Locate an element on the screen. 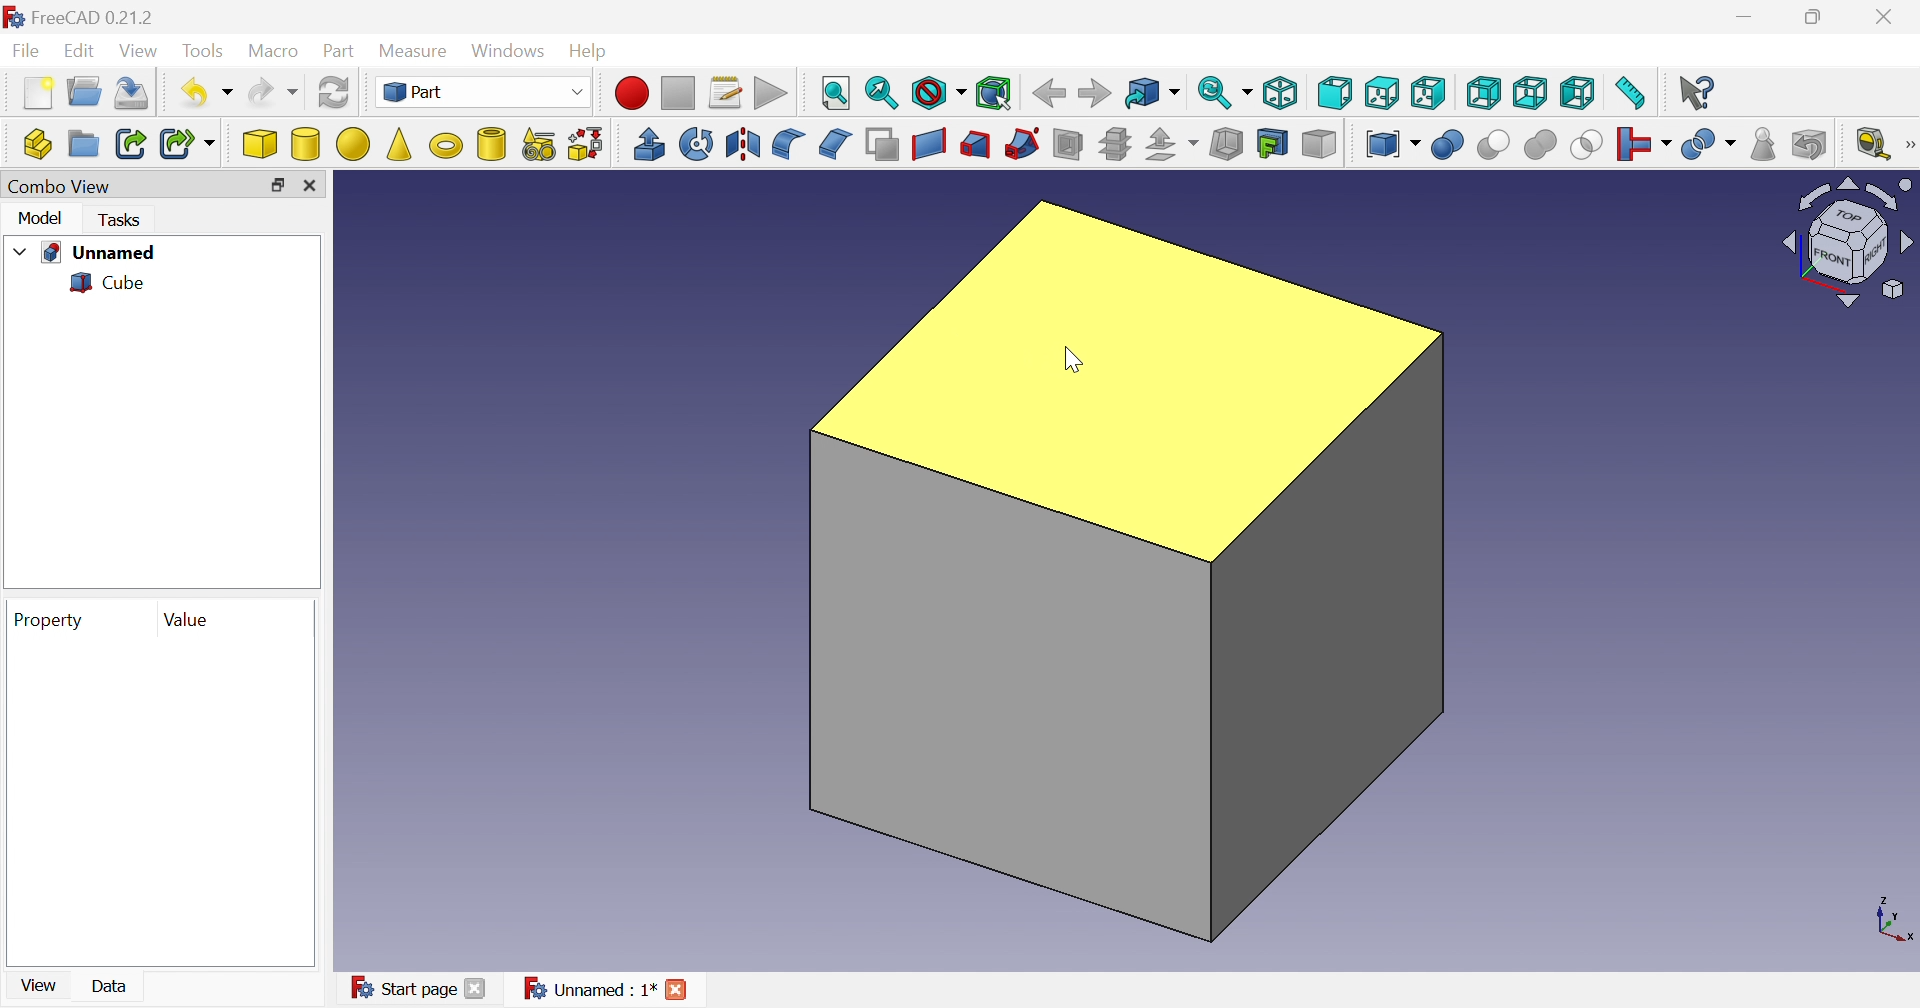 The width and height of the screenshot is (1920, 1008). Execute macros is located at coordinates (771, 92).